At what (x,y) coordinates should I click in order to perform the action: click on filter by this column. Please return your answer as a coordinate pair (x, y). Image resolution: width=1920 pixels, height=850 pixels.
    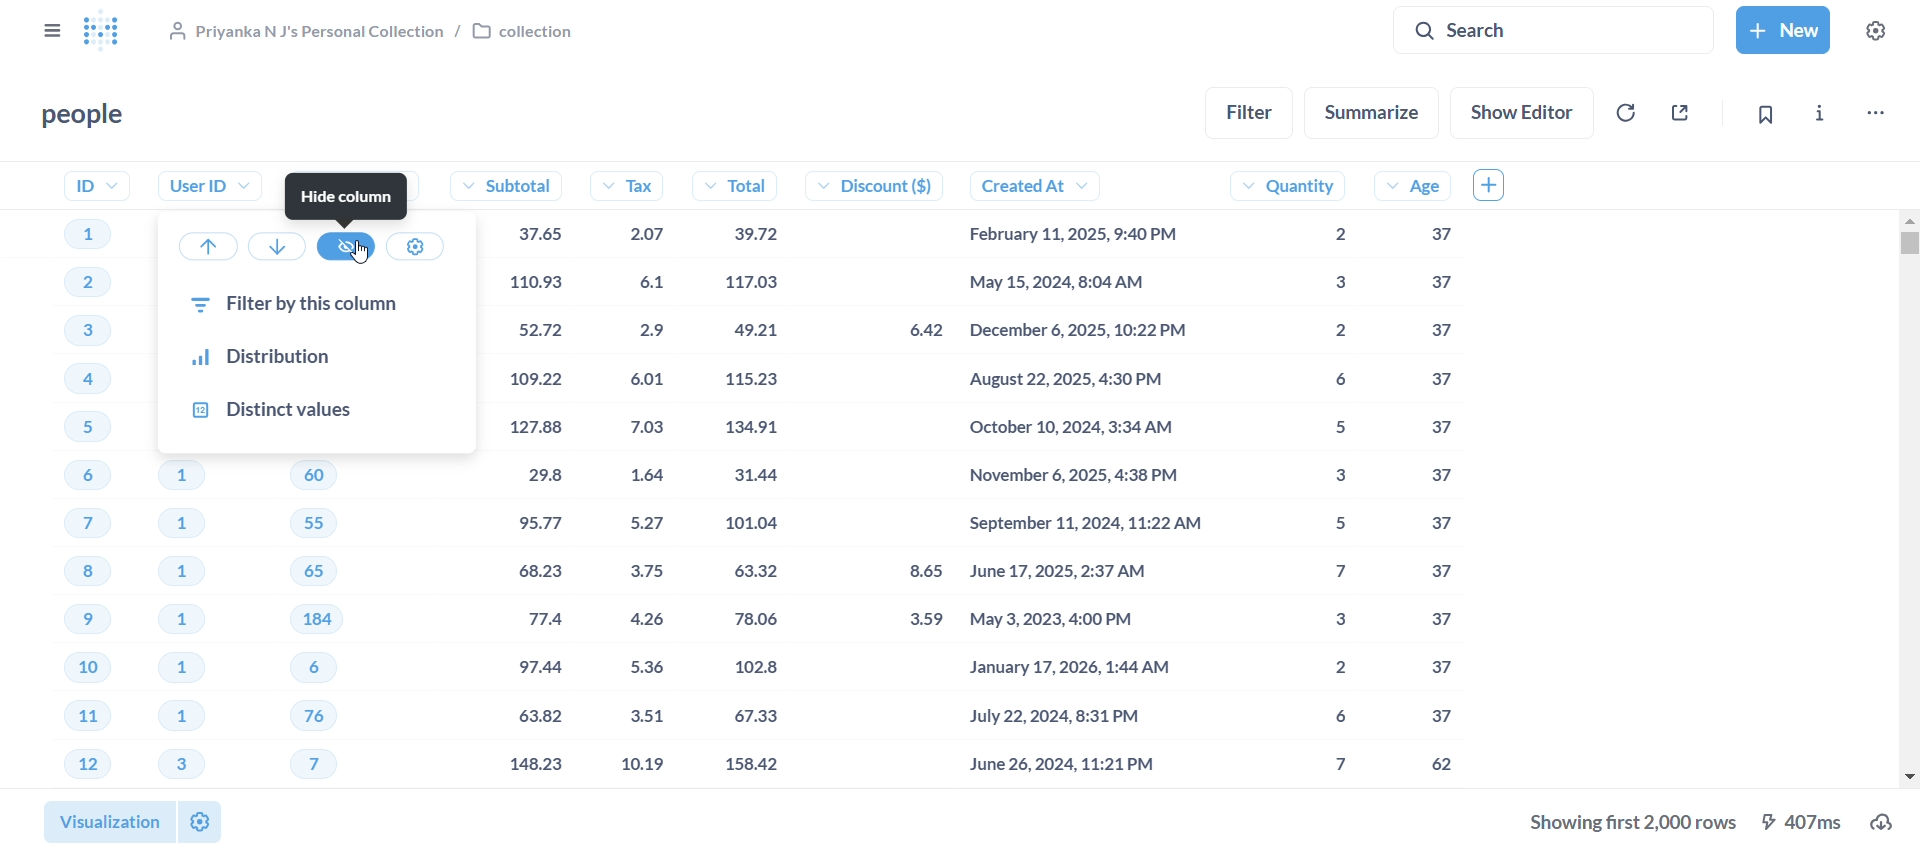
    Looking at the image, I should click on (314, 305).